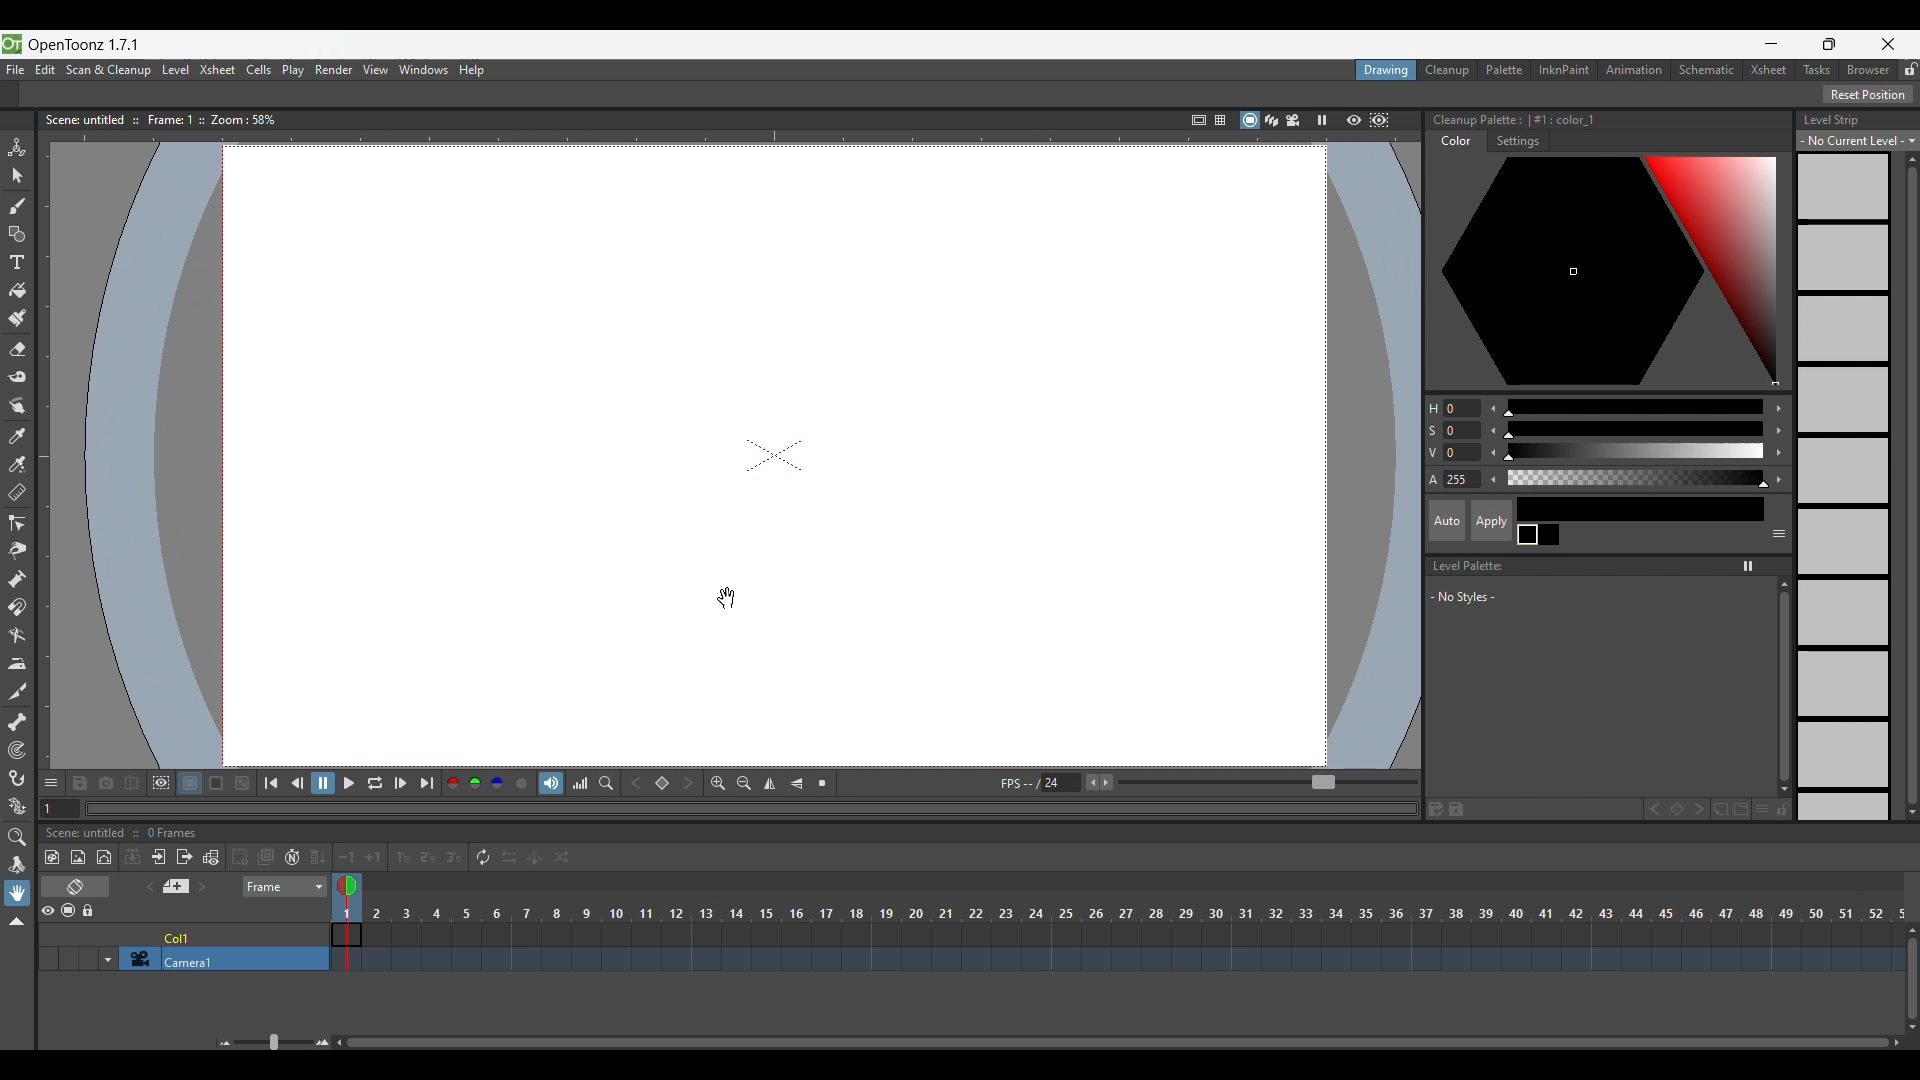 This screenshot has height=1080, width=1920. Describe the element at coordinates (334, 70) in the screenshot. I see `Render` at that location.